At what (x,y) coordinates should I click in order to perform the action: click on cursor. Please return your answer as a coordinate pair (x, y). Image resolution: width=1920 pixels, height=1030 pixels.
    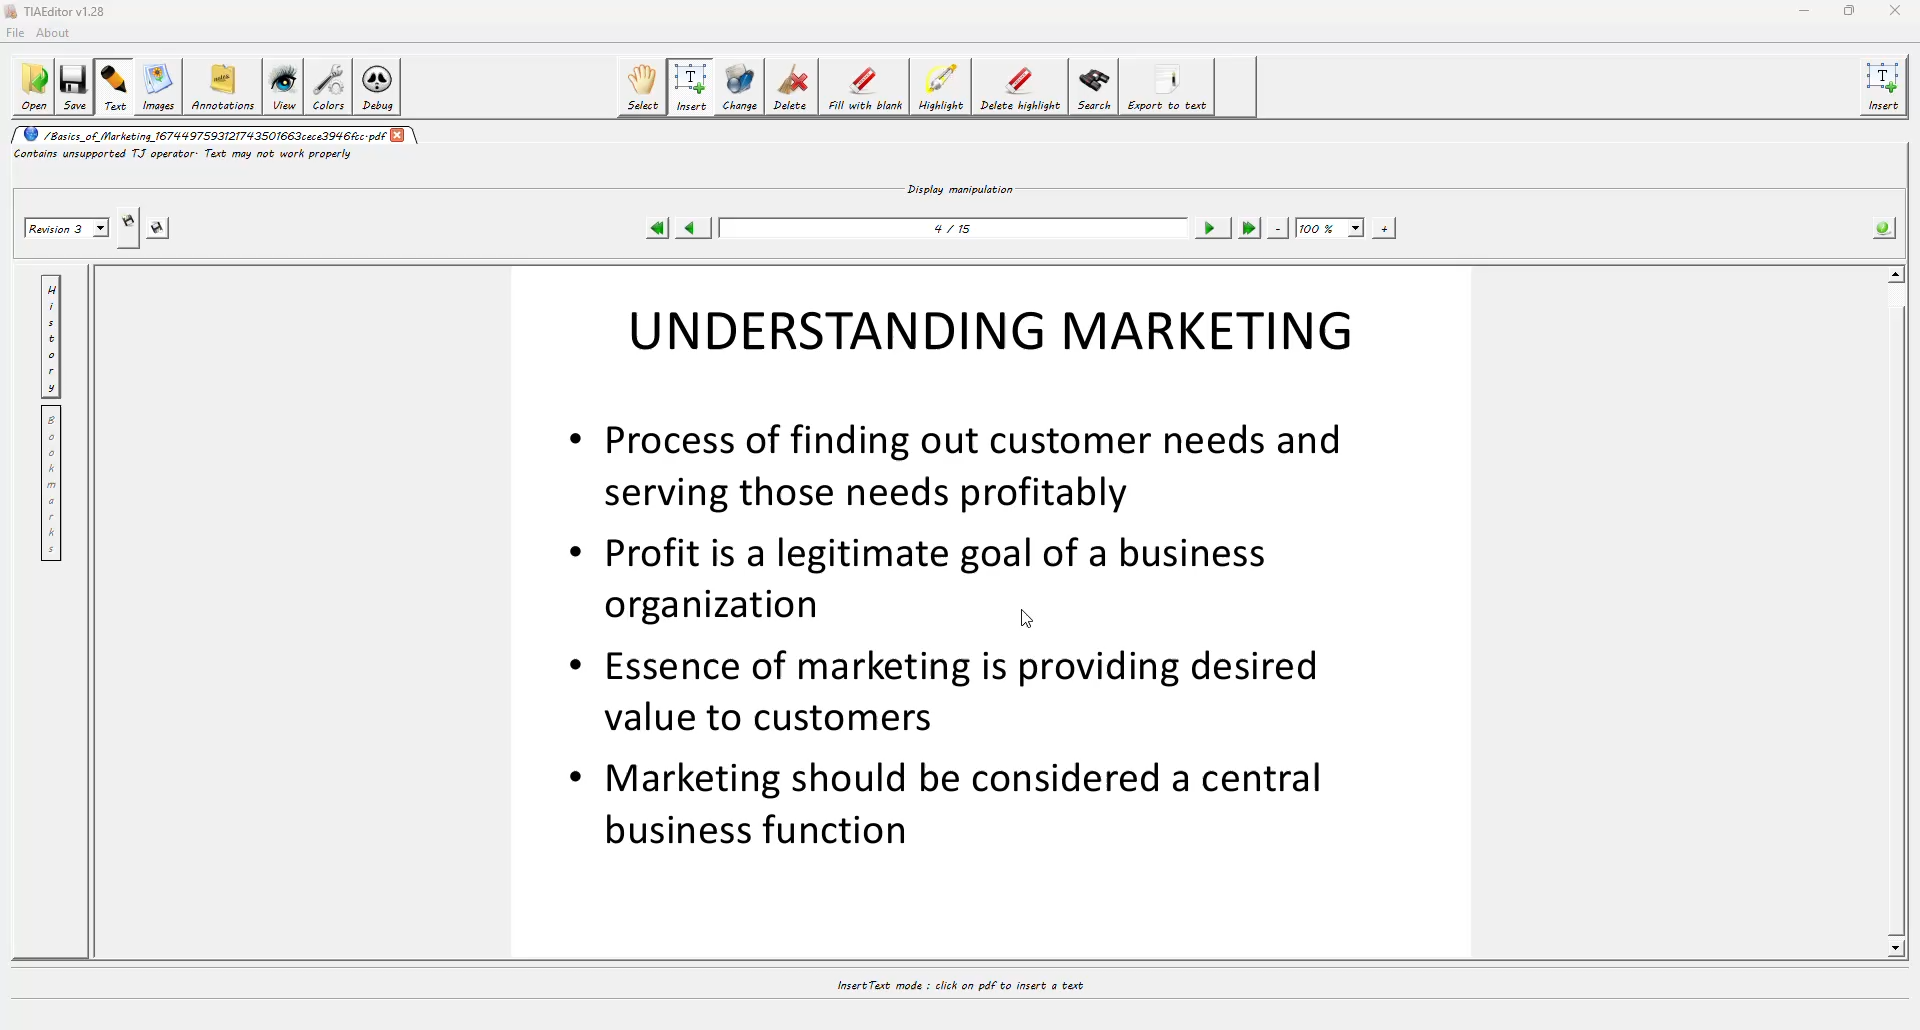
    Looking at the image, I should click on (1020, 620).